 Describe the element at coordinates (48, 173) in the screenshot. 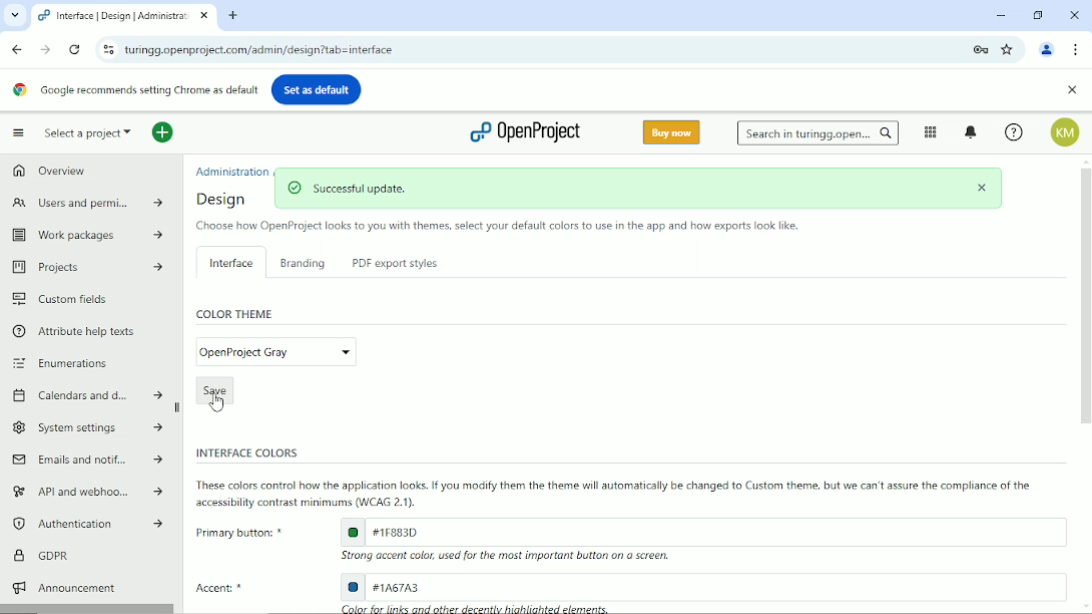

I see `Overview` at that location.